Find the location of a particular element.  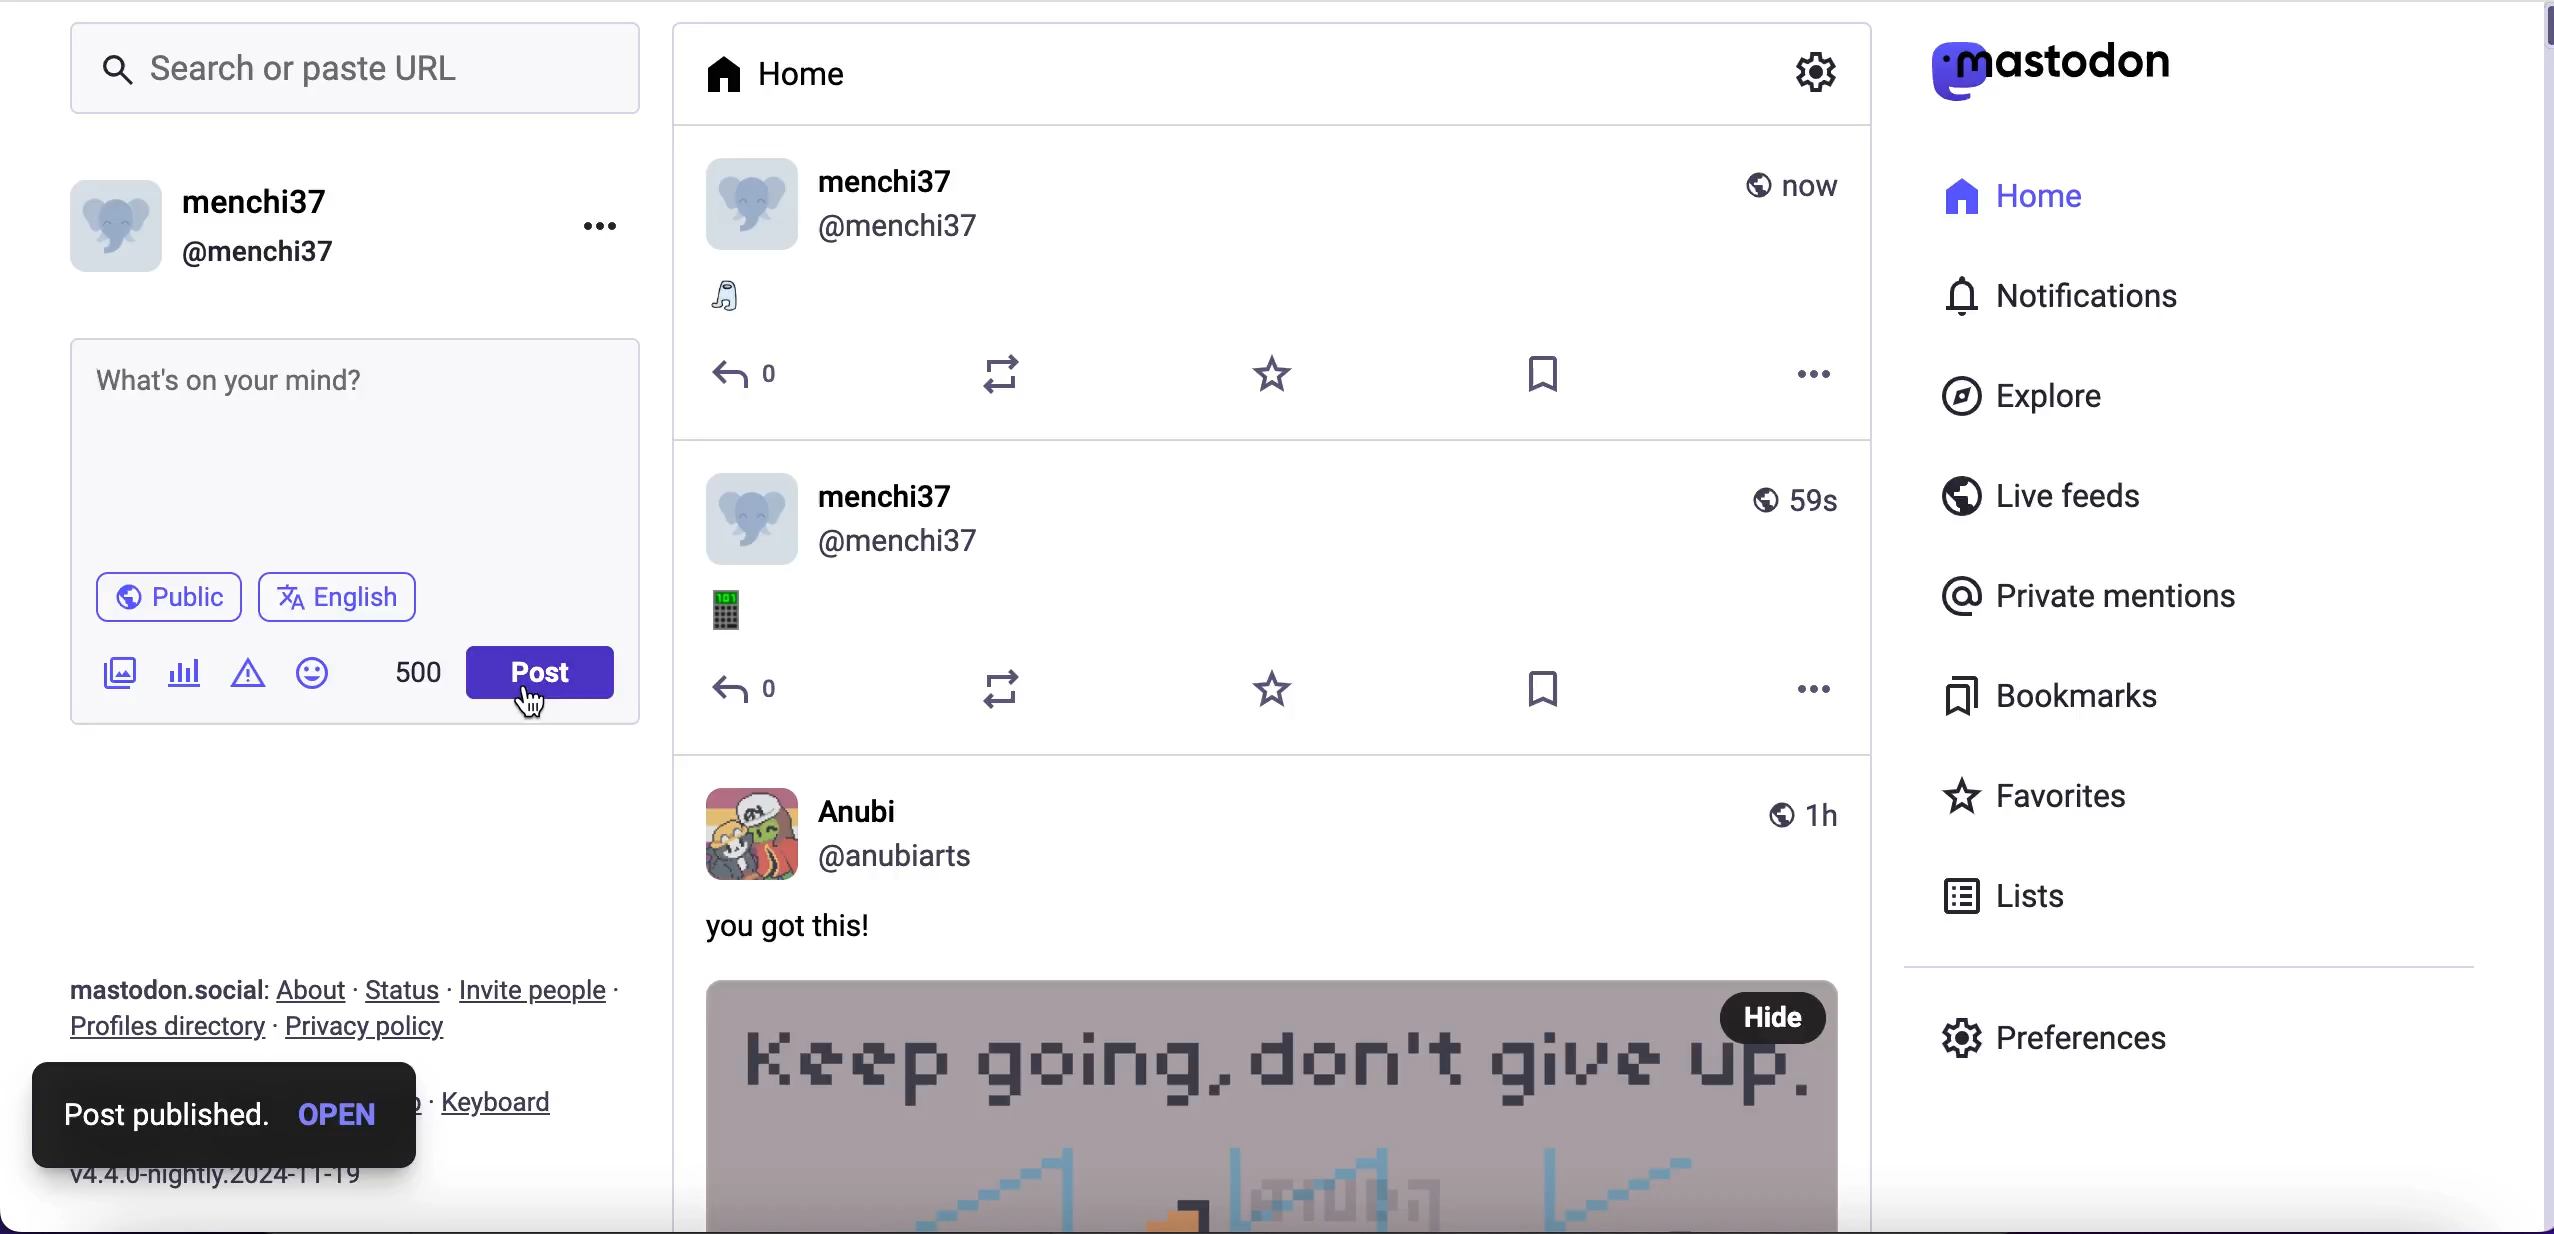

preferences is located at coordinates (2066, 1035).